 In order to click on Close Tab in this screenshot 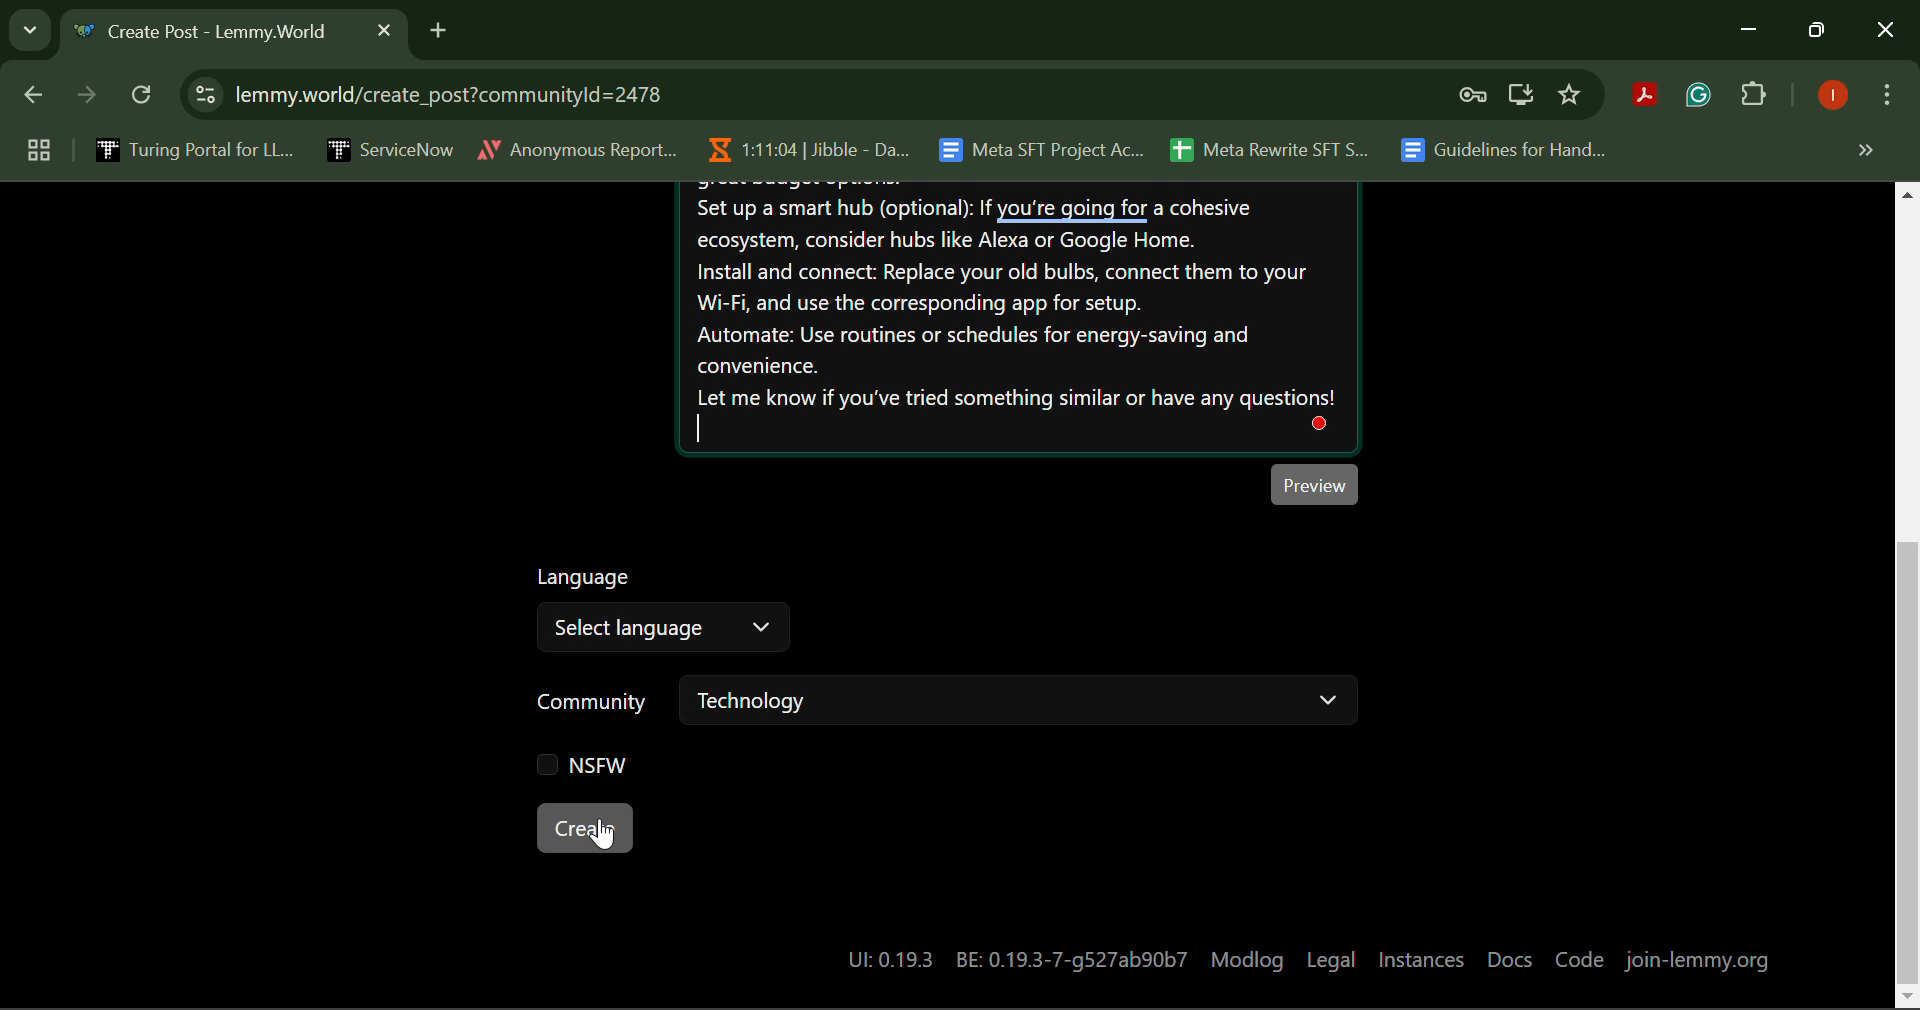, I will do `click(384, 29)`.